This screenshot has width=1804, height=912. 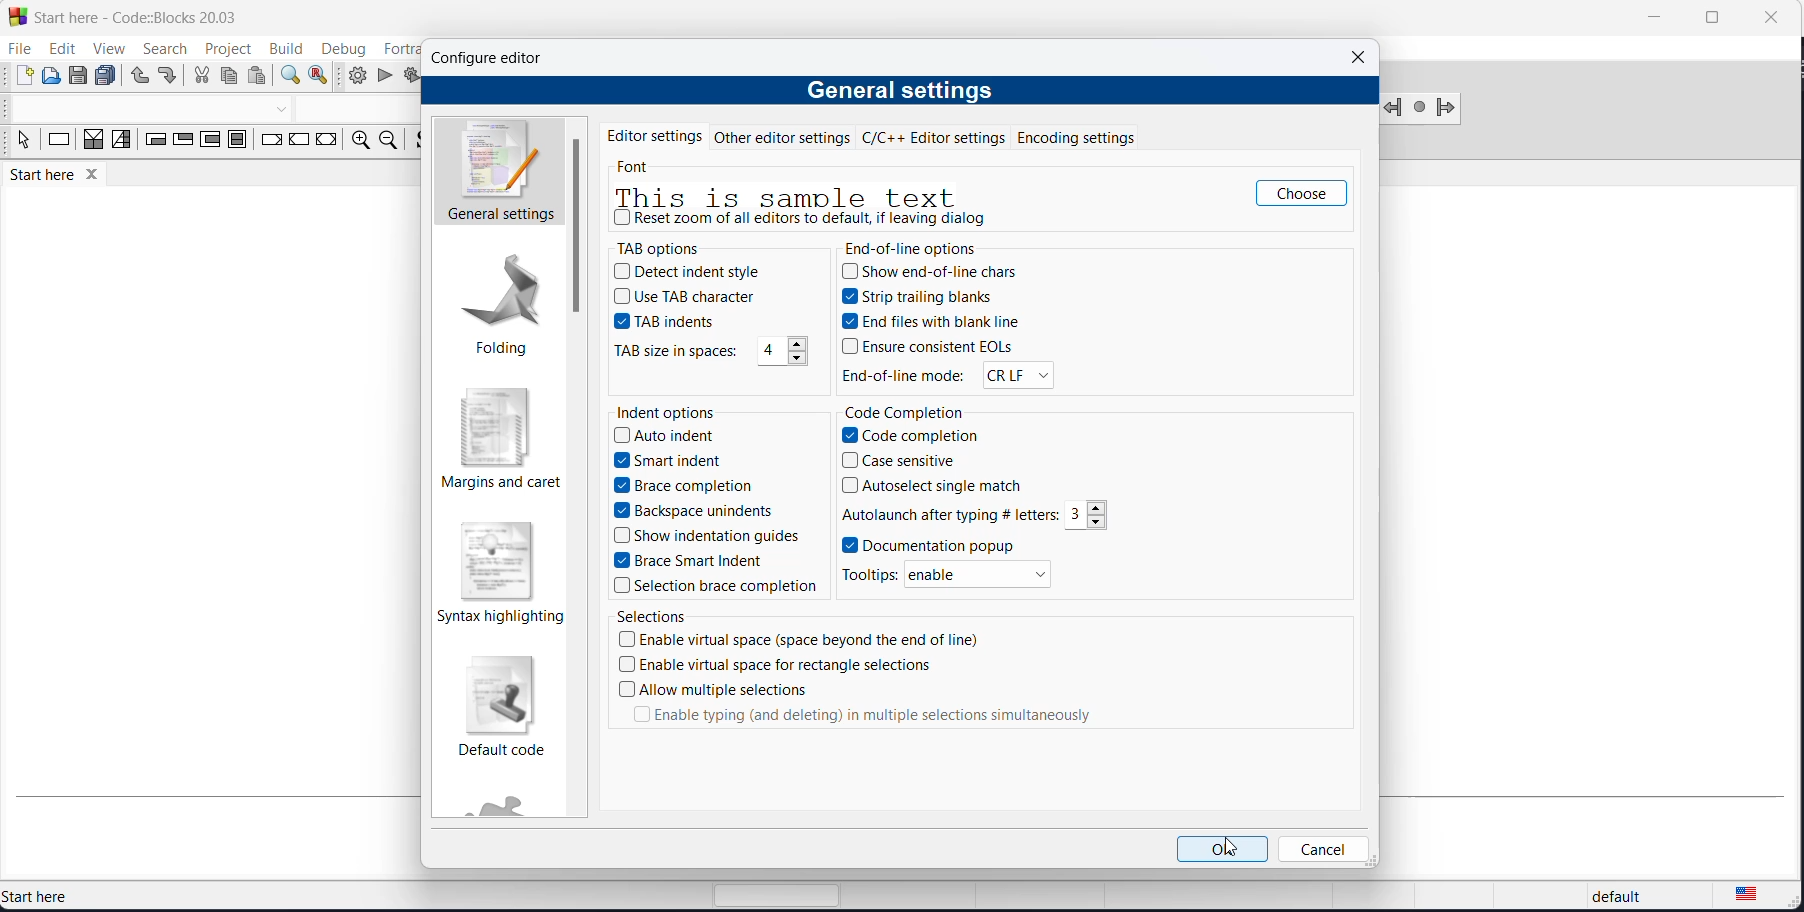 What do you see at coordinates (939, 324) in the screenshot?
I see `end file with blank line checkbox` at bounding box center [939, 324].